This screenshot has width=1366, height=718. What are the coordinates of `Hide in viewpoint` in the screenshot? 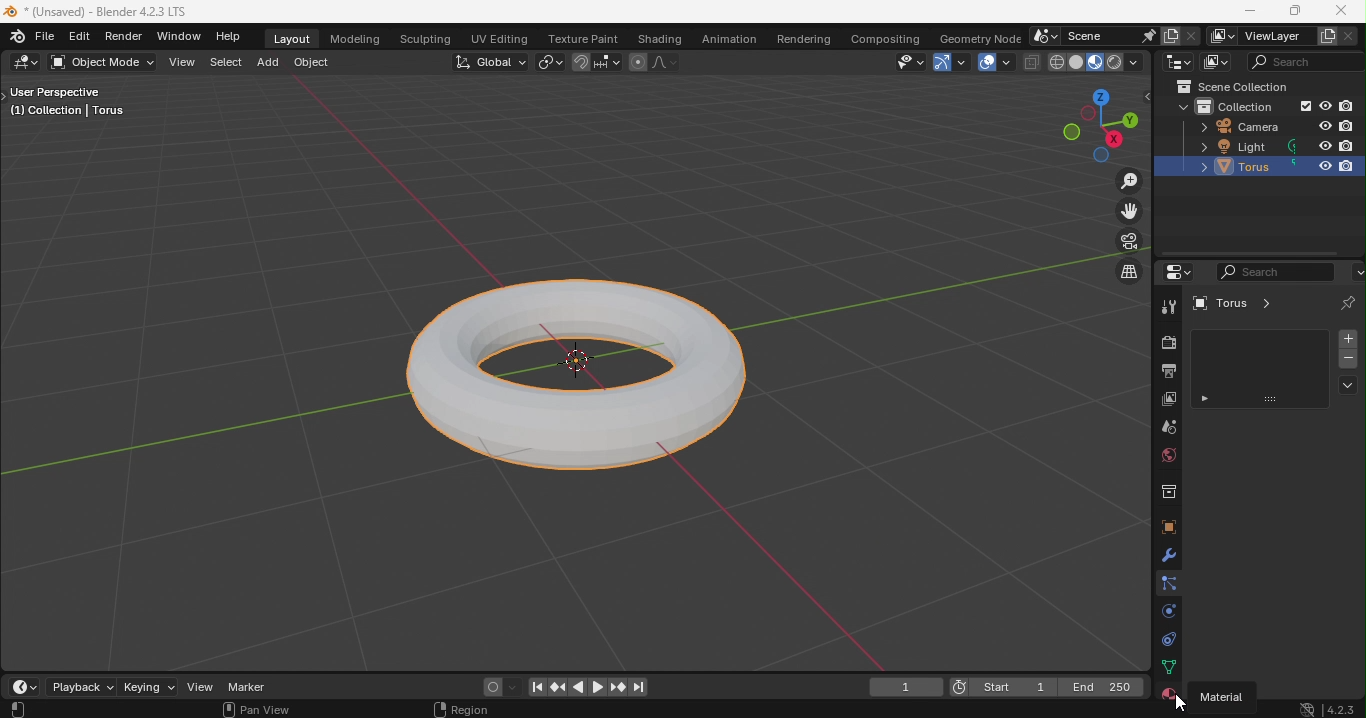 It's located at (1326, 127).